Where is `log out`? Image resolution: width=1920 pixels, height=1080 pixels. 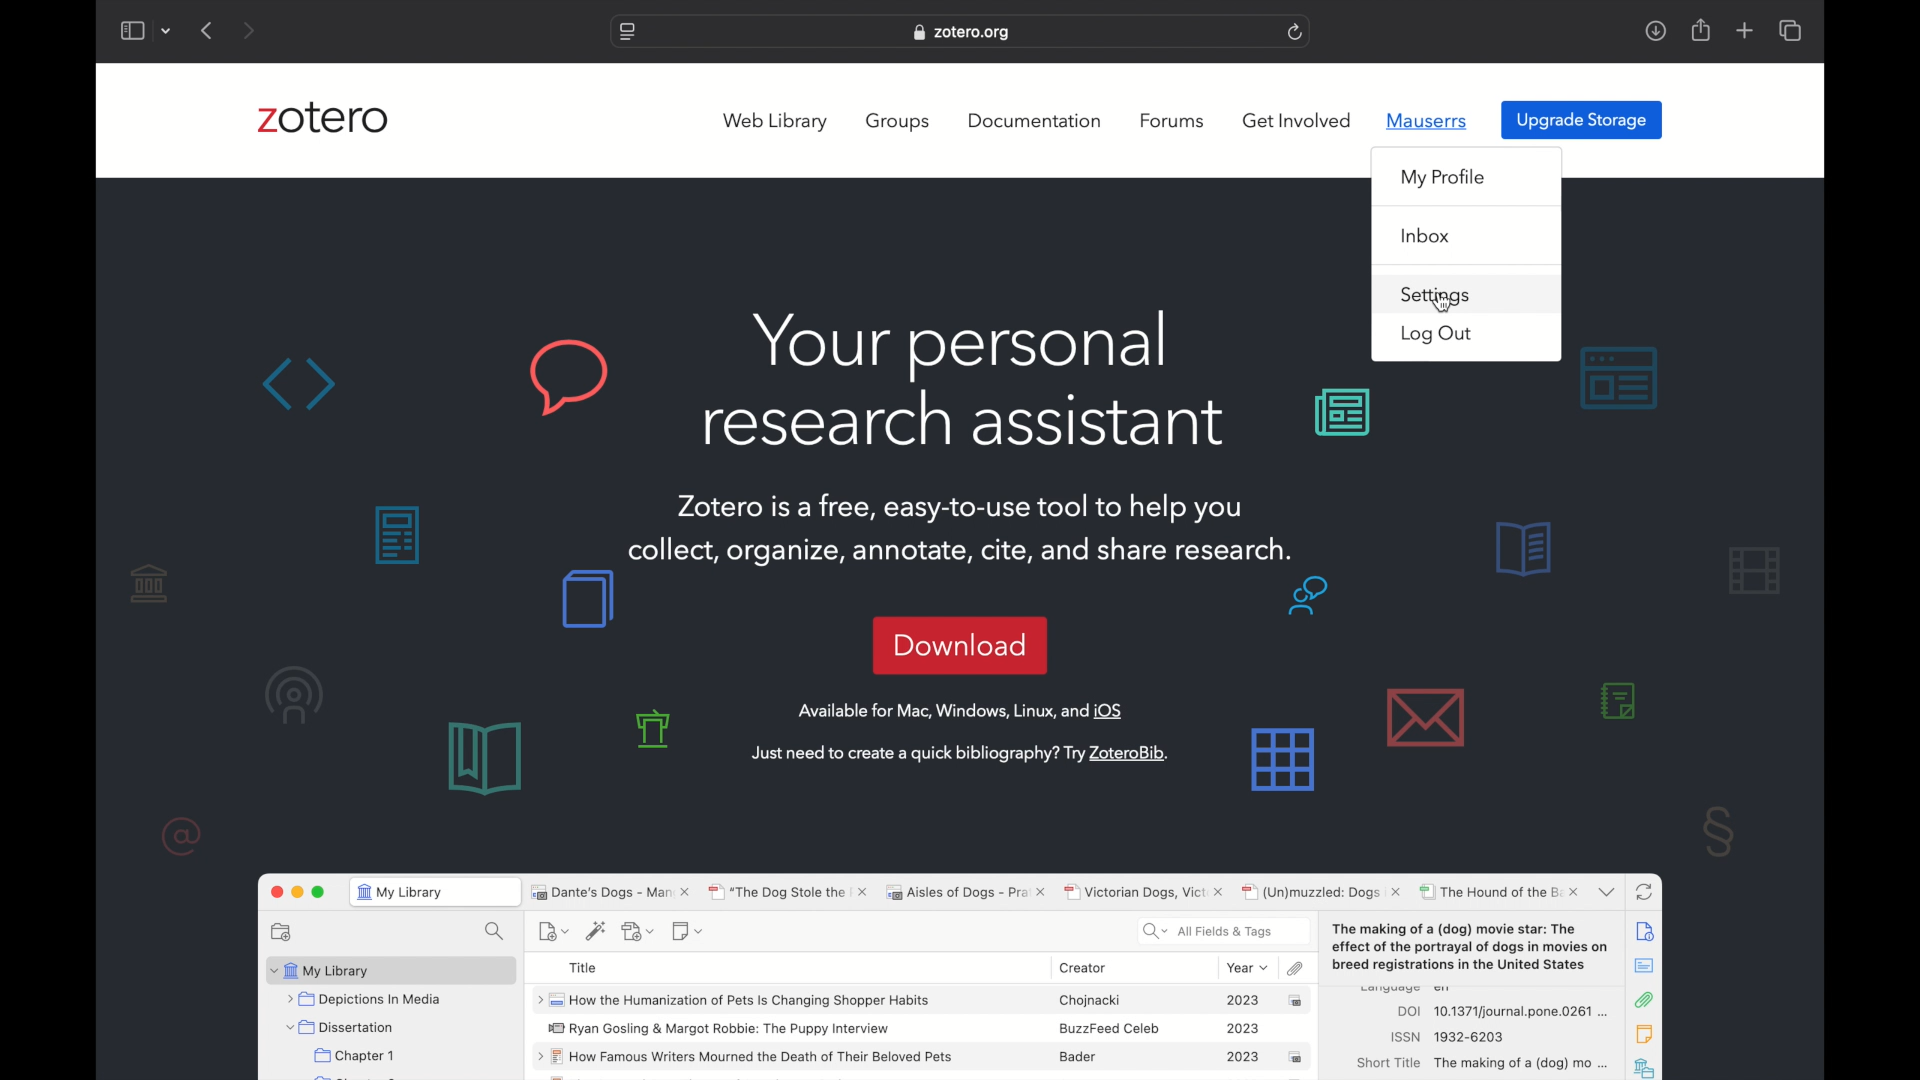 log out is located at coordinates (1438, 335).